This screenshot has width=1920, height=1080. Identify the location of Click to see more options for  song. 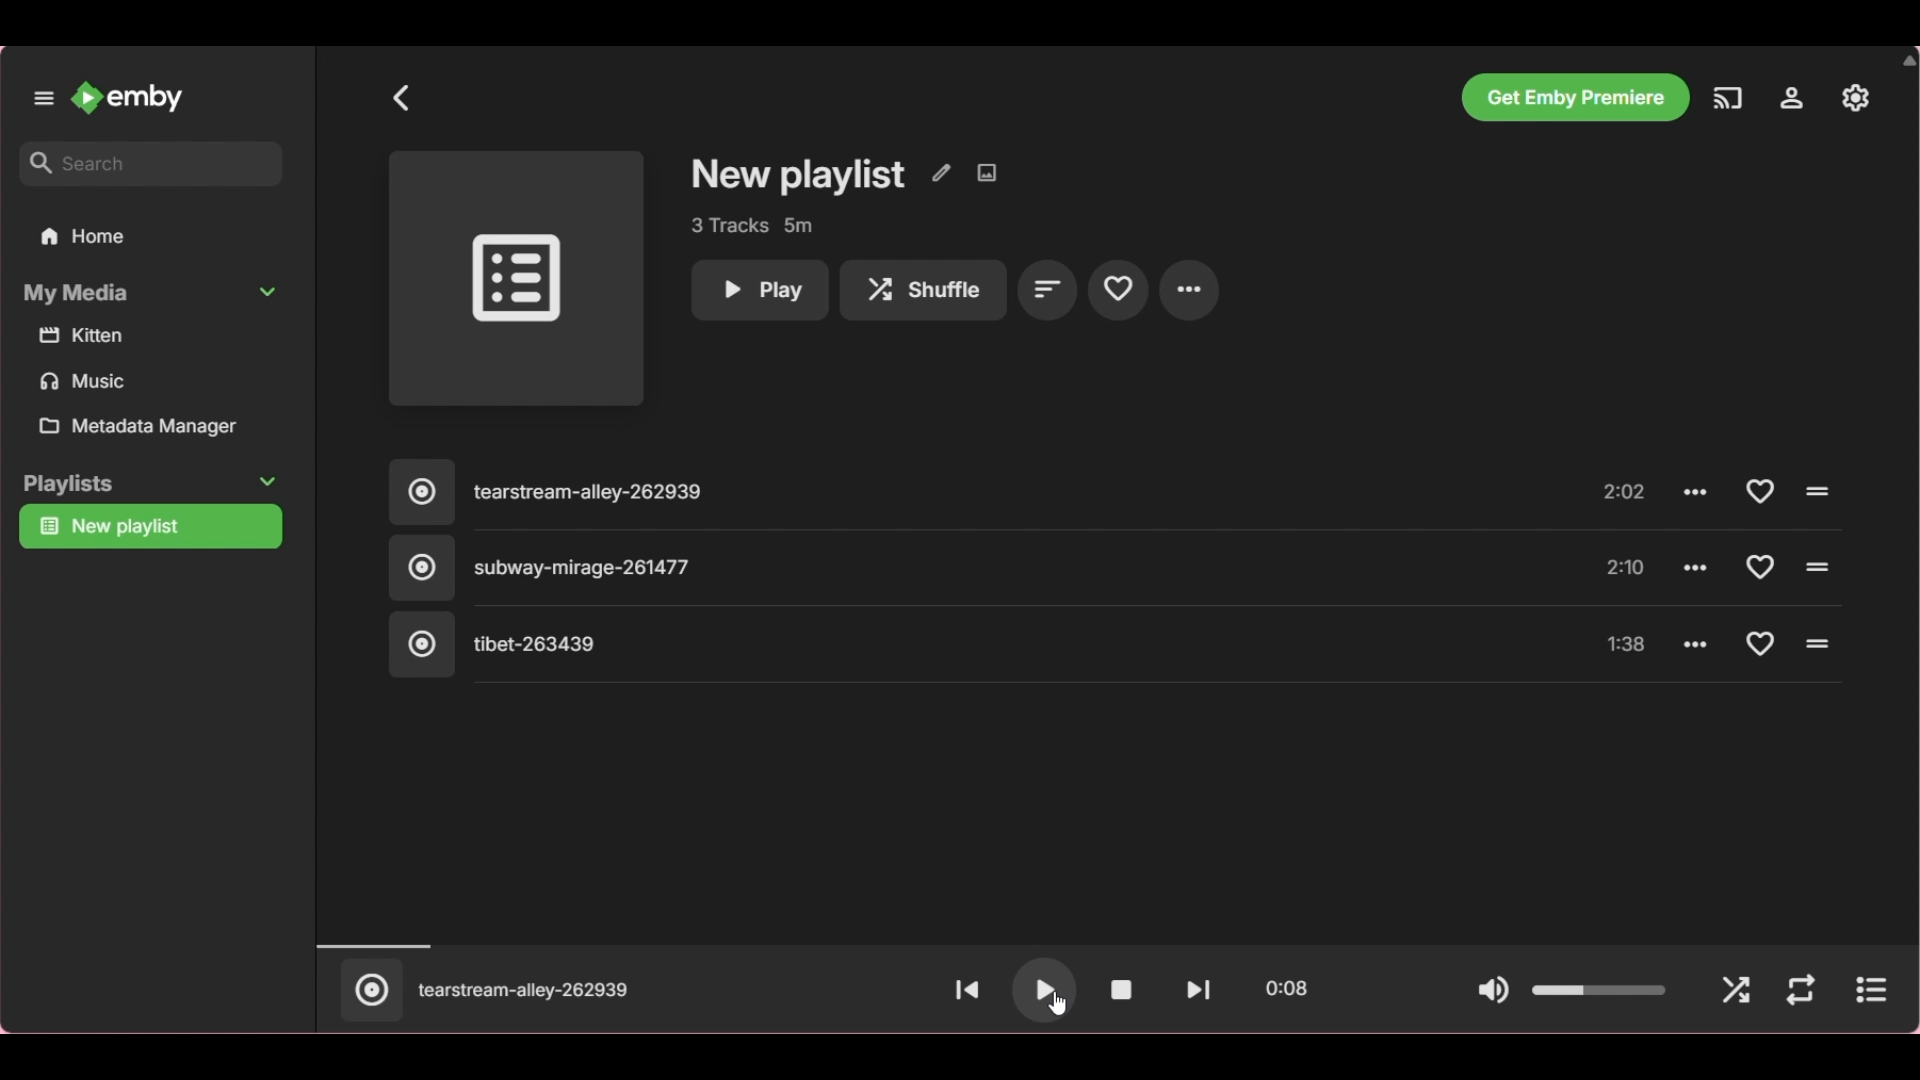
(1696, 642).